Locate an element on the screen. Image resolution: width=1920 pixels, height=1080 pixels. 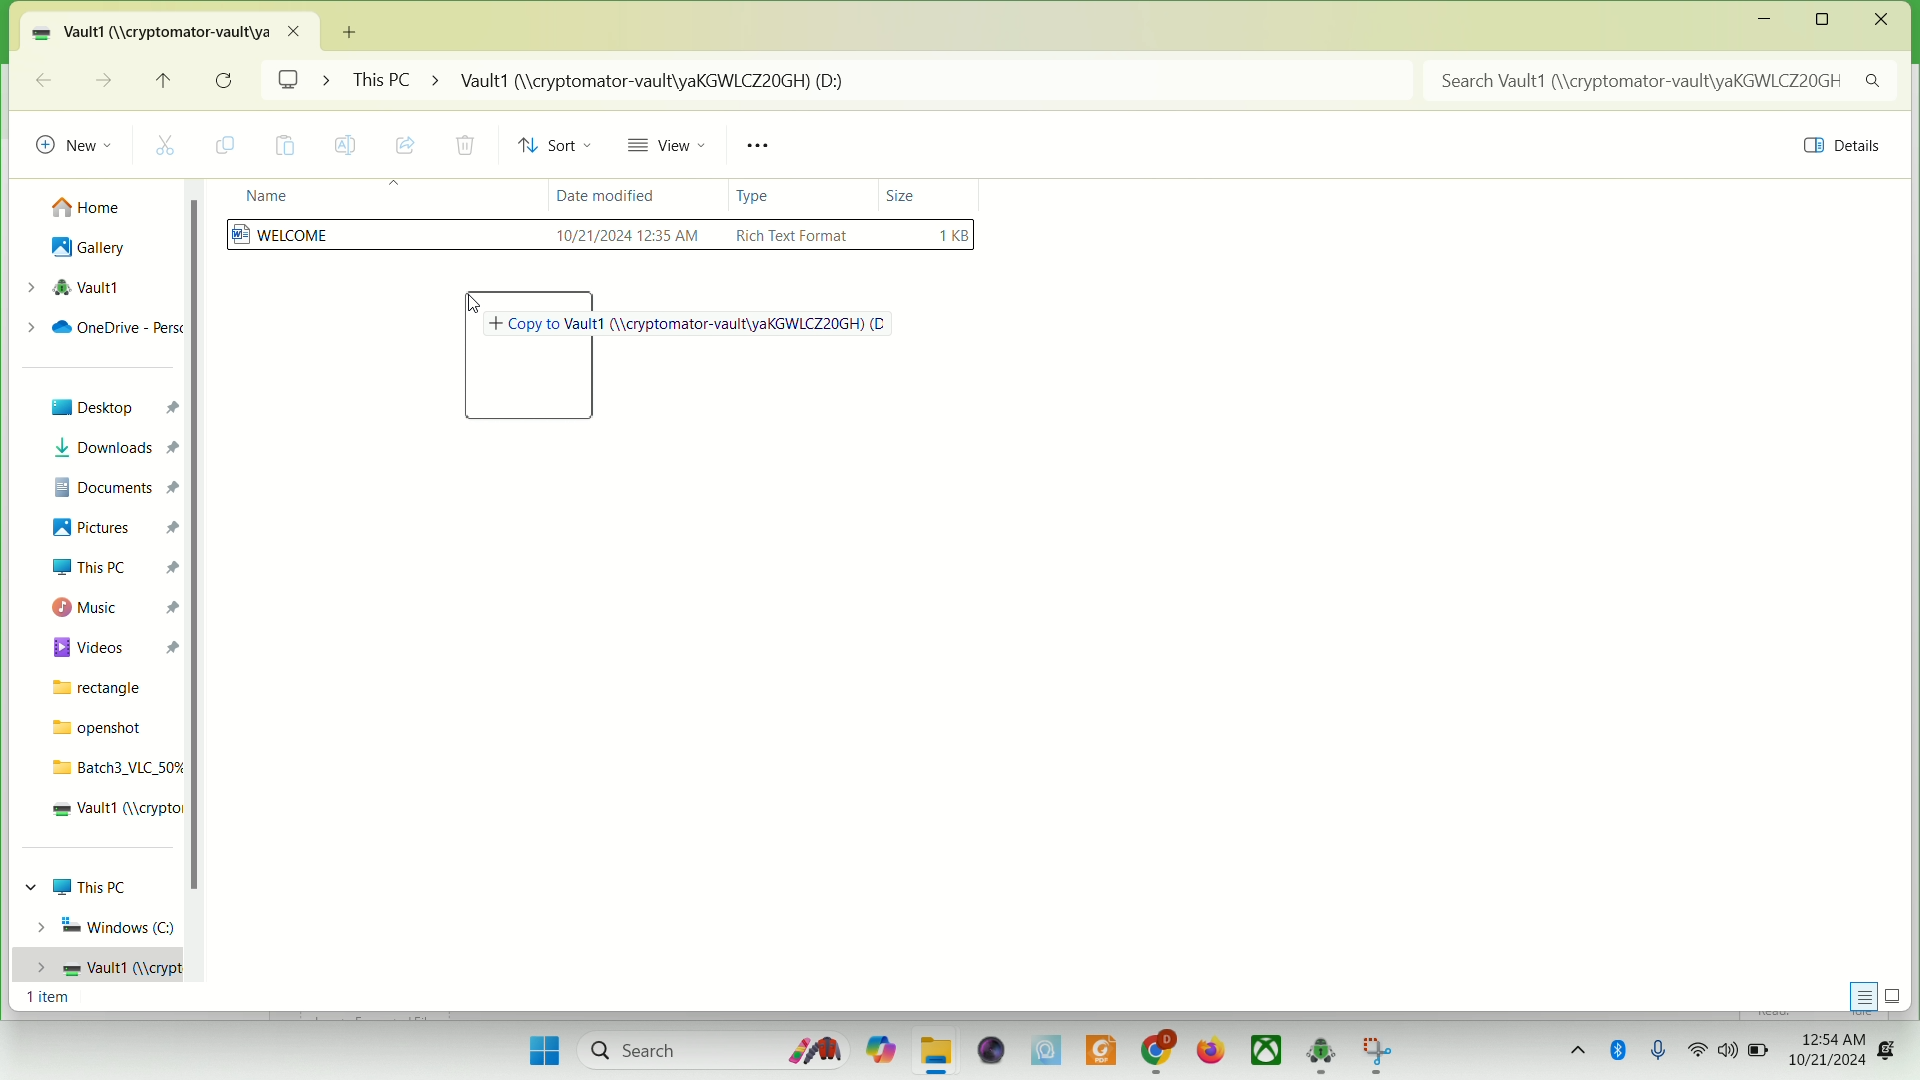
vertical scroll bar is located at coordinates (195, 595).